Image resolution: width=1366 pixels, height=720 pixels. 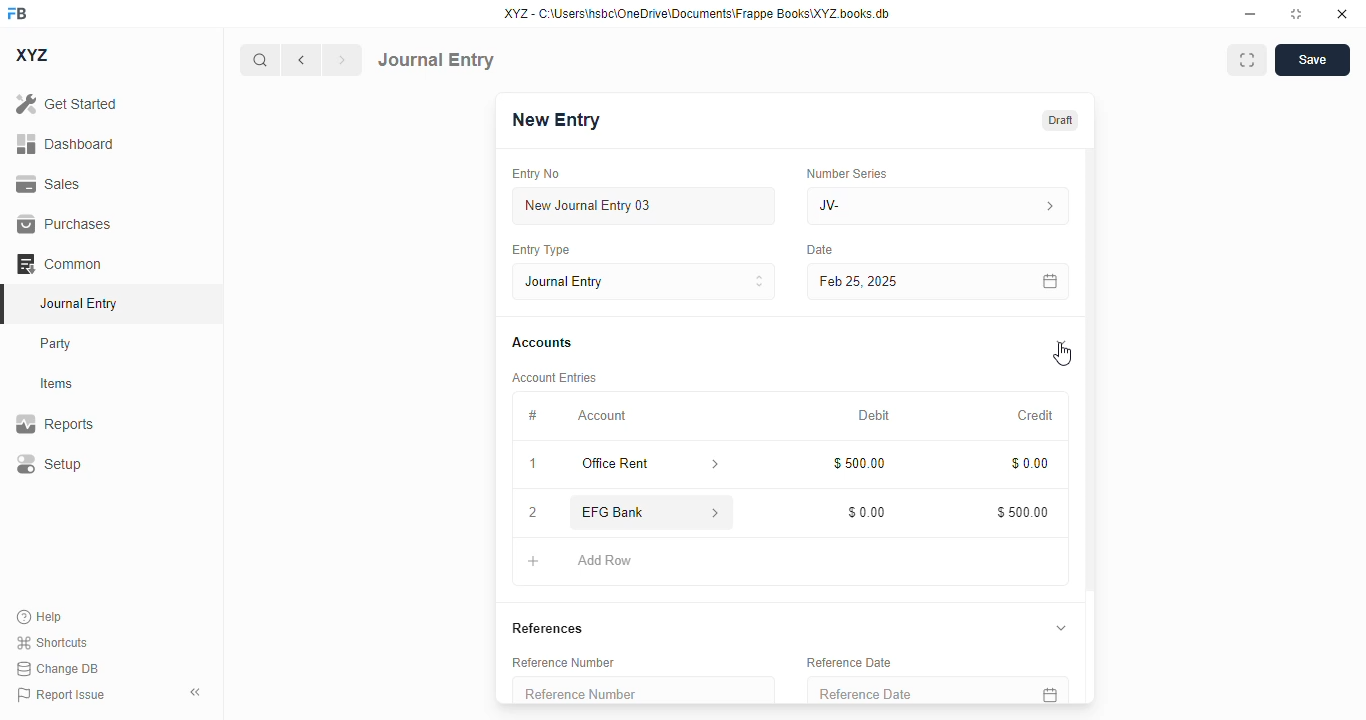 What do you see at coordinates (554, 377) in the screenshot?
I see `account entries` at bounding box center [554, 377].